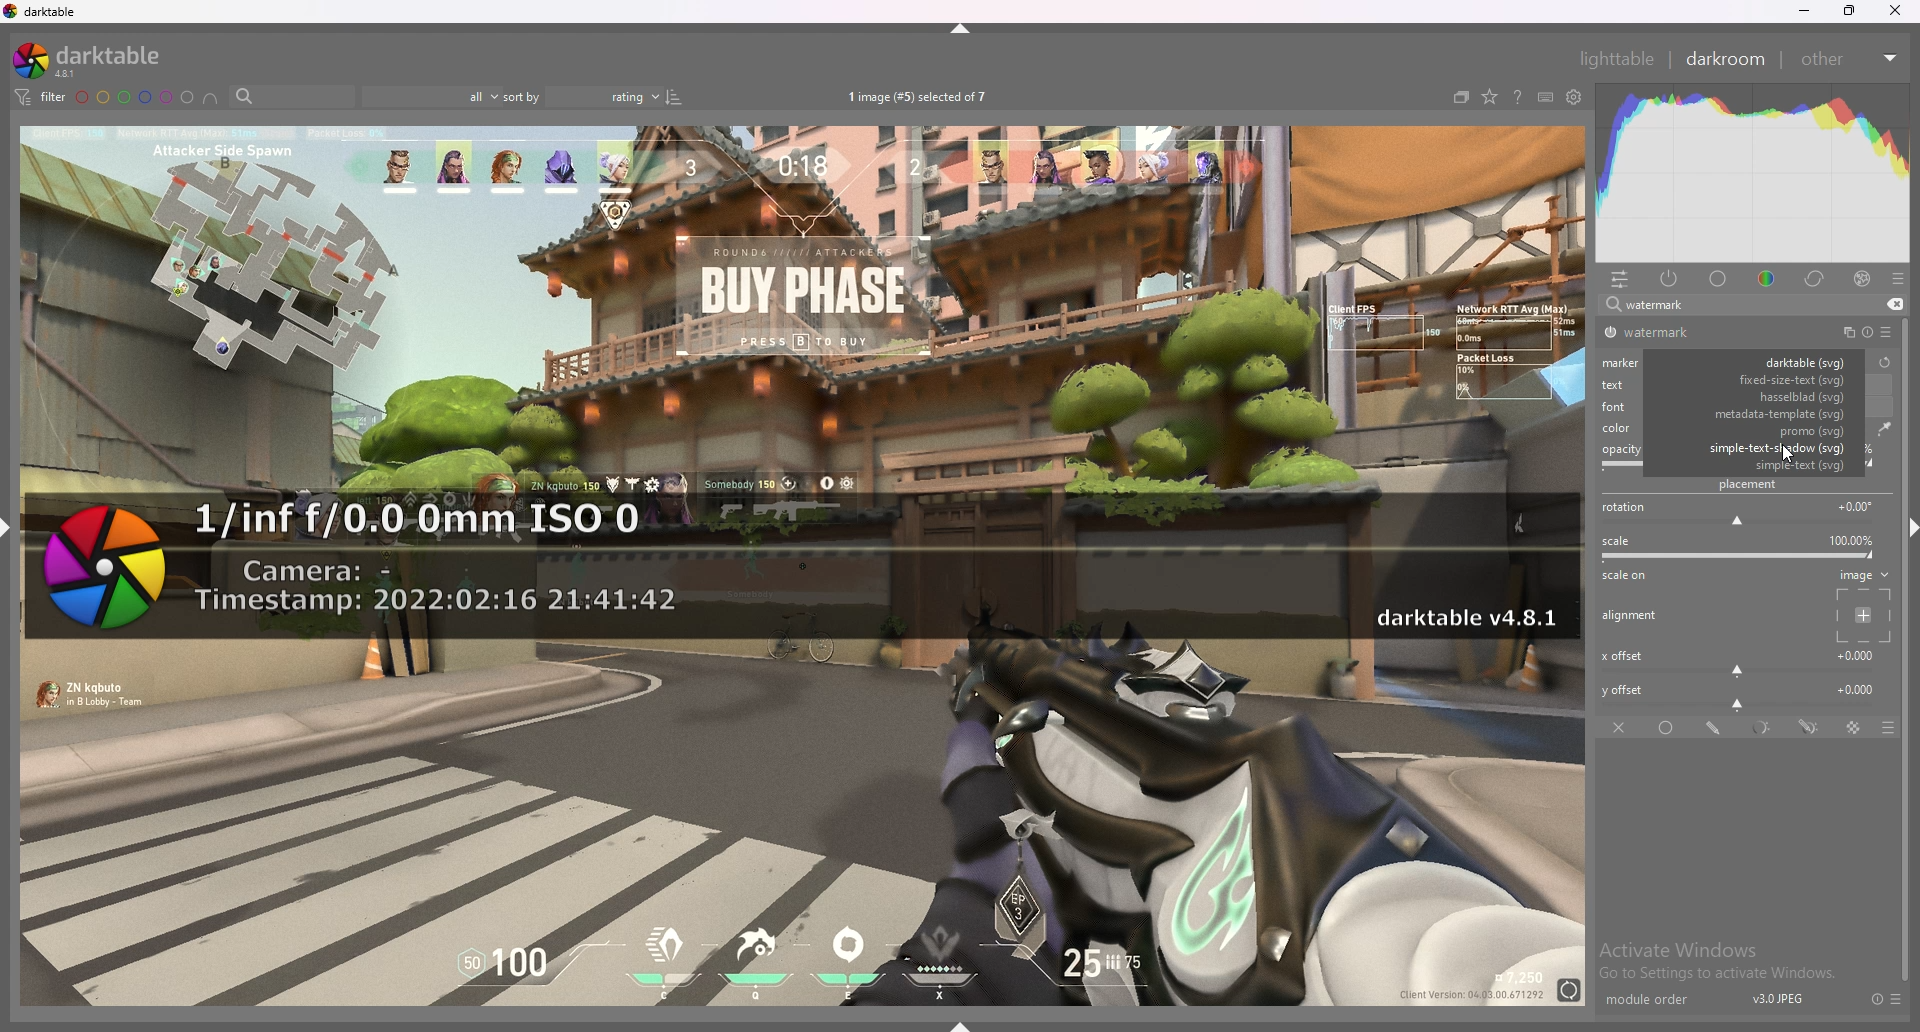 This screenshot has width=1920, height=1032. Describe the element at coordinates (1489, 98) in the screenshot. I see `change type of overlays` at that location.